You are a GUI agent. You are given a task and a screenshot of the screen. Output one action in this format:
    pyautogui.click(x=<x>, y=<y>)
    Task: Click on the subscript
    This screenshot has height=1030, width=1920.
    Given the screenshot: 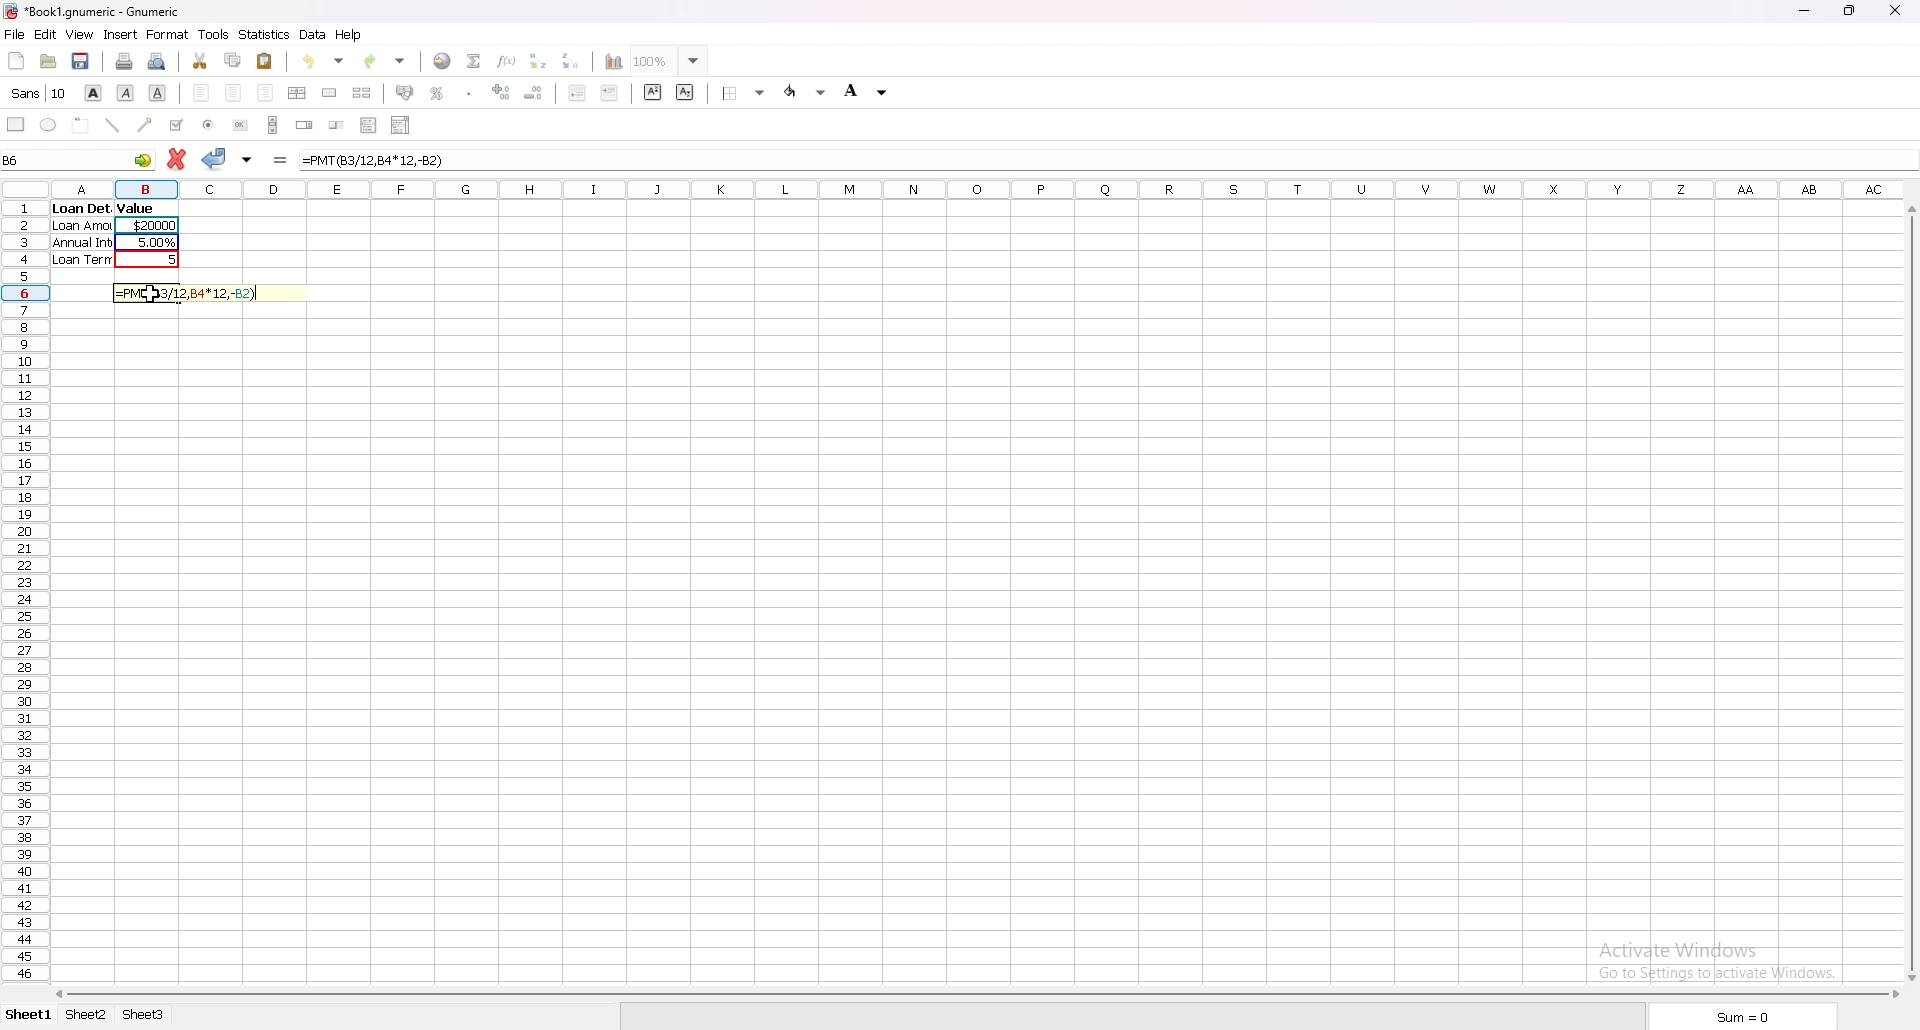 What is the action you would take?
    pyautogui.click(x=685, y=92)
    